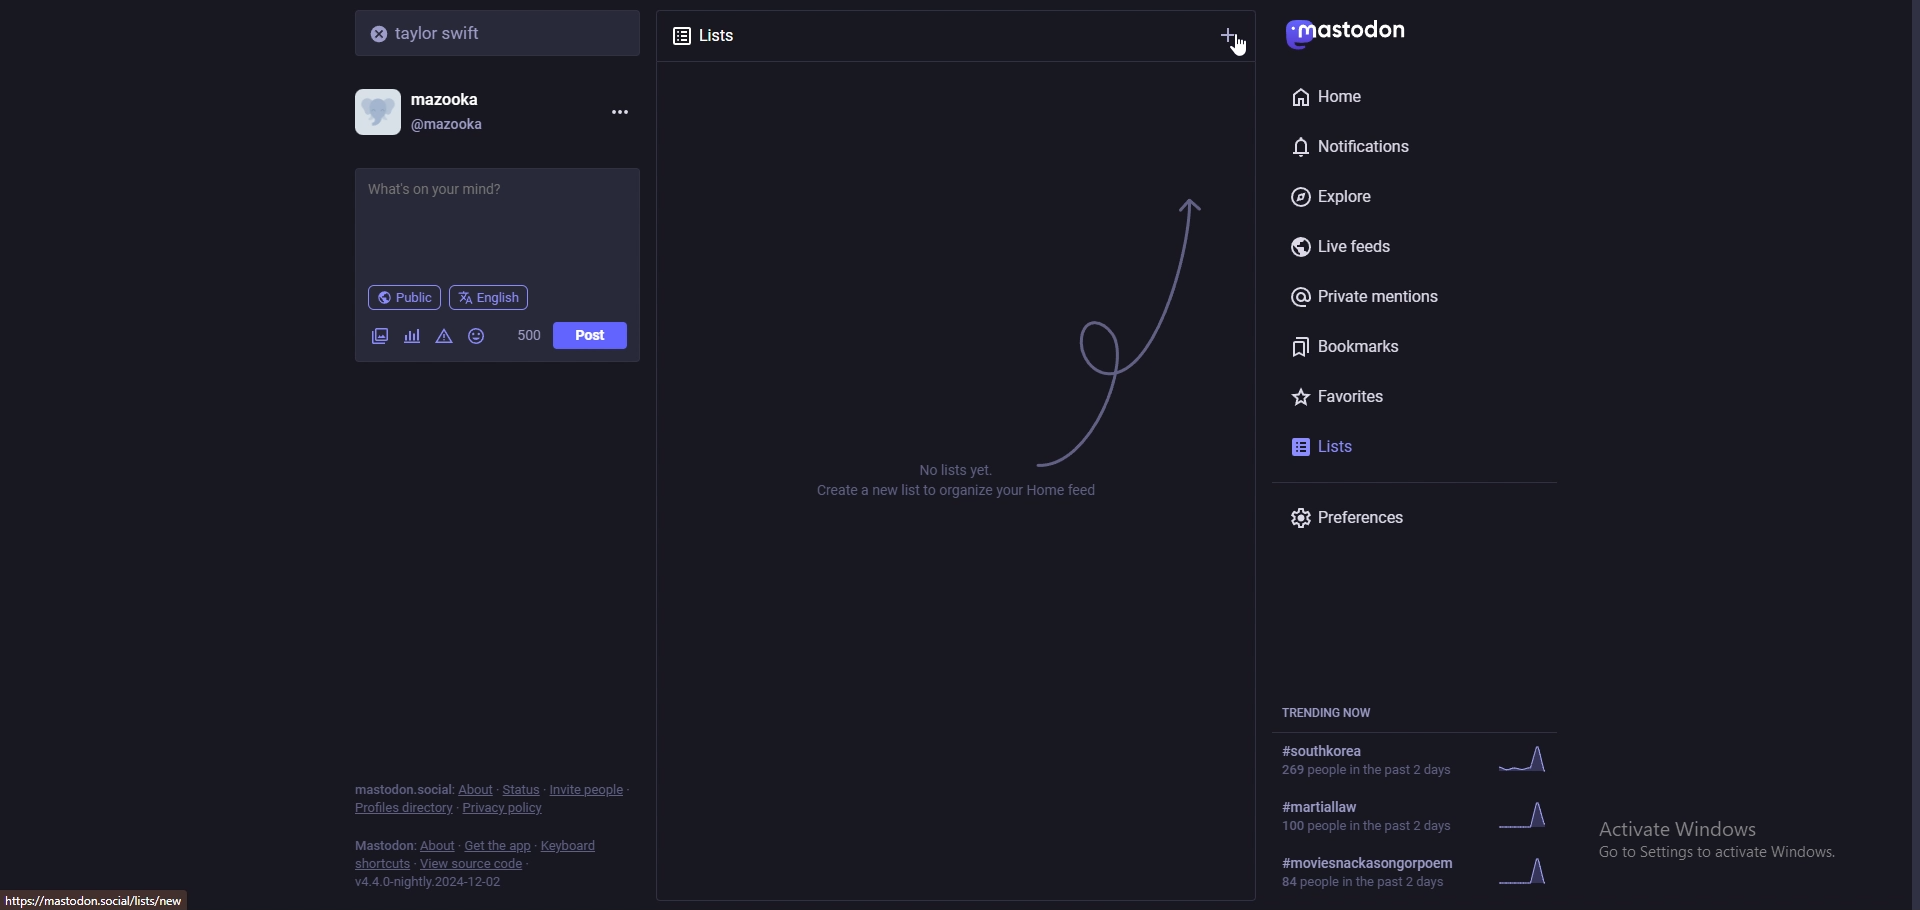 Image resolution: width=1920 pixels, height=910 pixels. Describe the element at coordinates (472, 865) in the screenshot. I see `view source code` at that location.